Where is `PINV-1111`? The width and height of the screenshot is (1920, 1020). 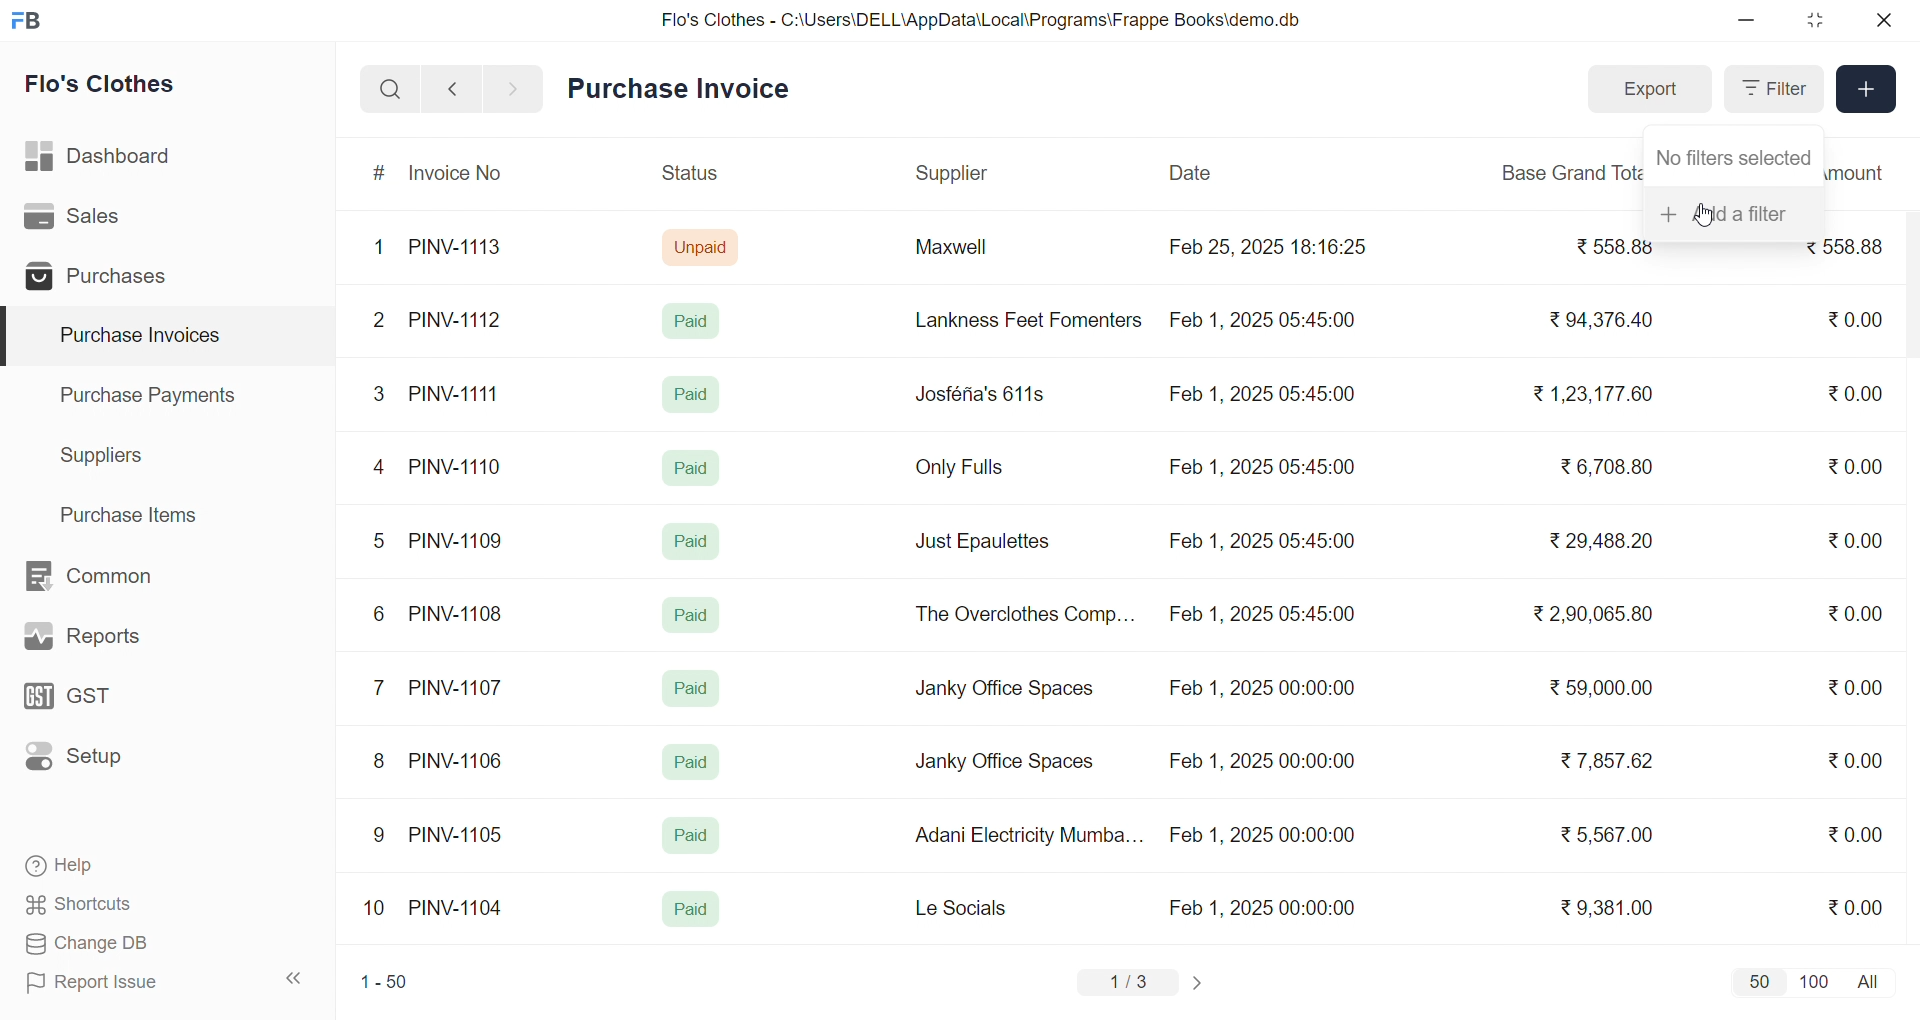 PINV-1111 is located at coordinates (456, 393).